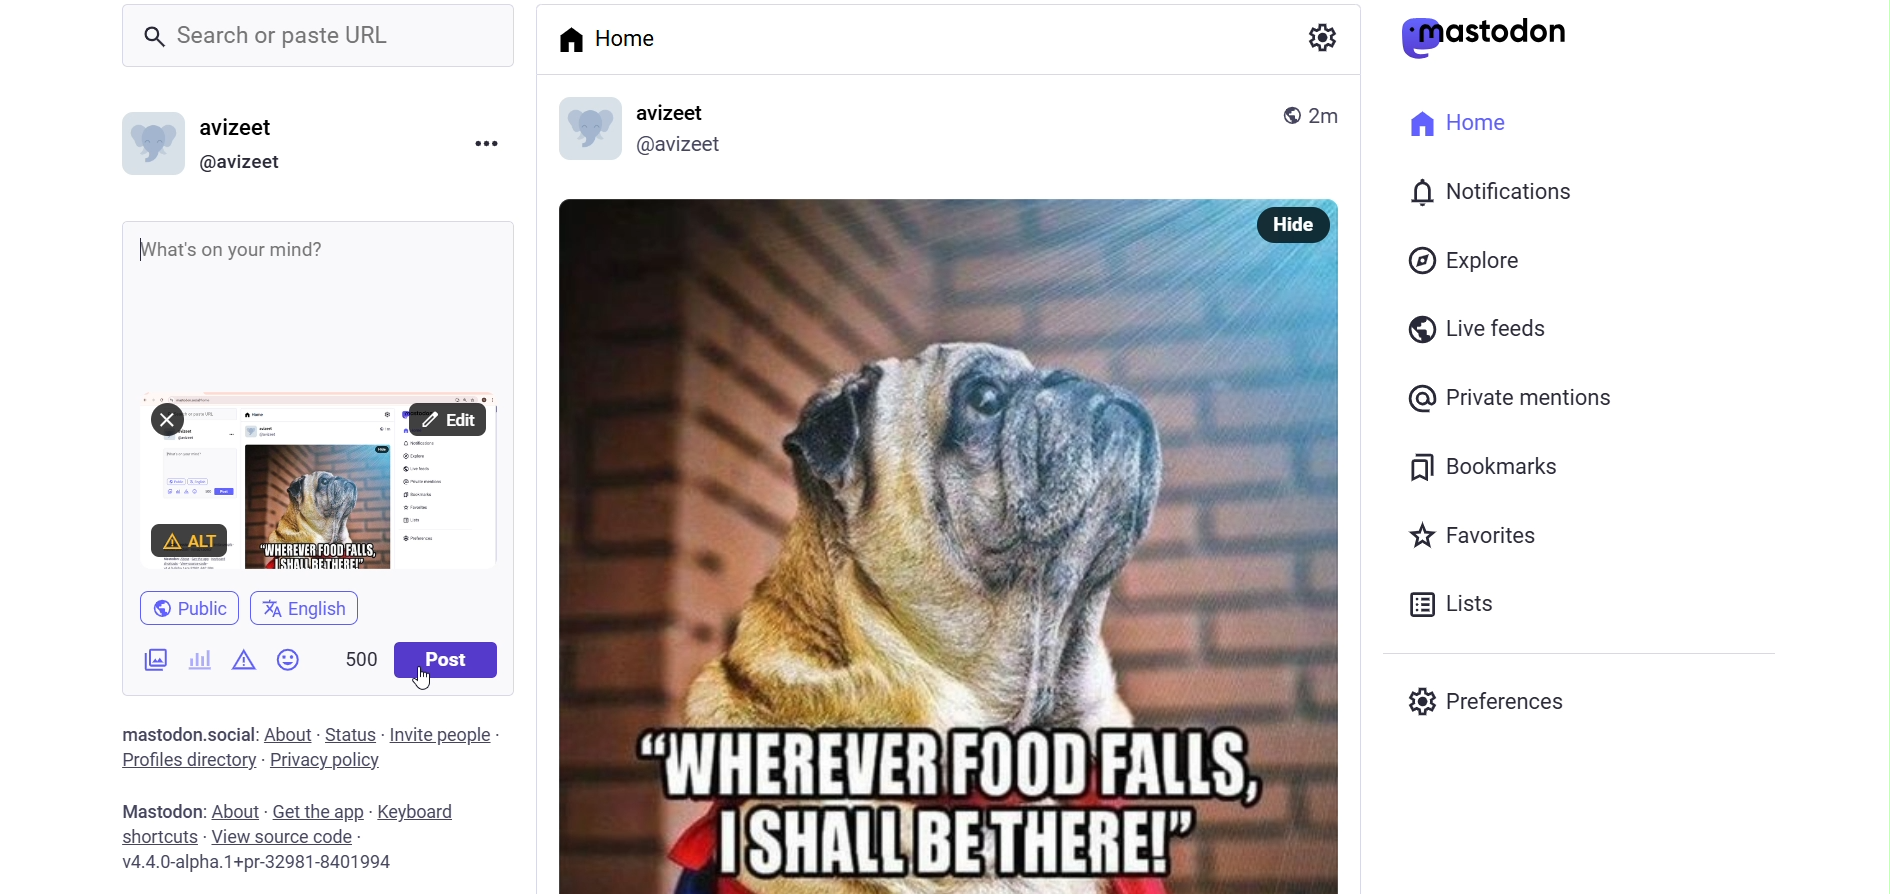  What do you see at coordinates (424, 811) in the screenshot?
I see `keyboard` at bounding box center [424, 811].